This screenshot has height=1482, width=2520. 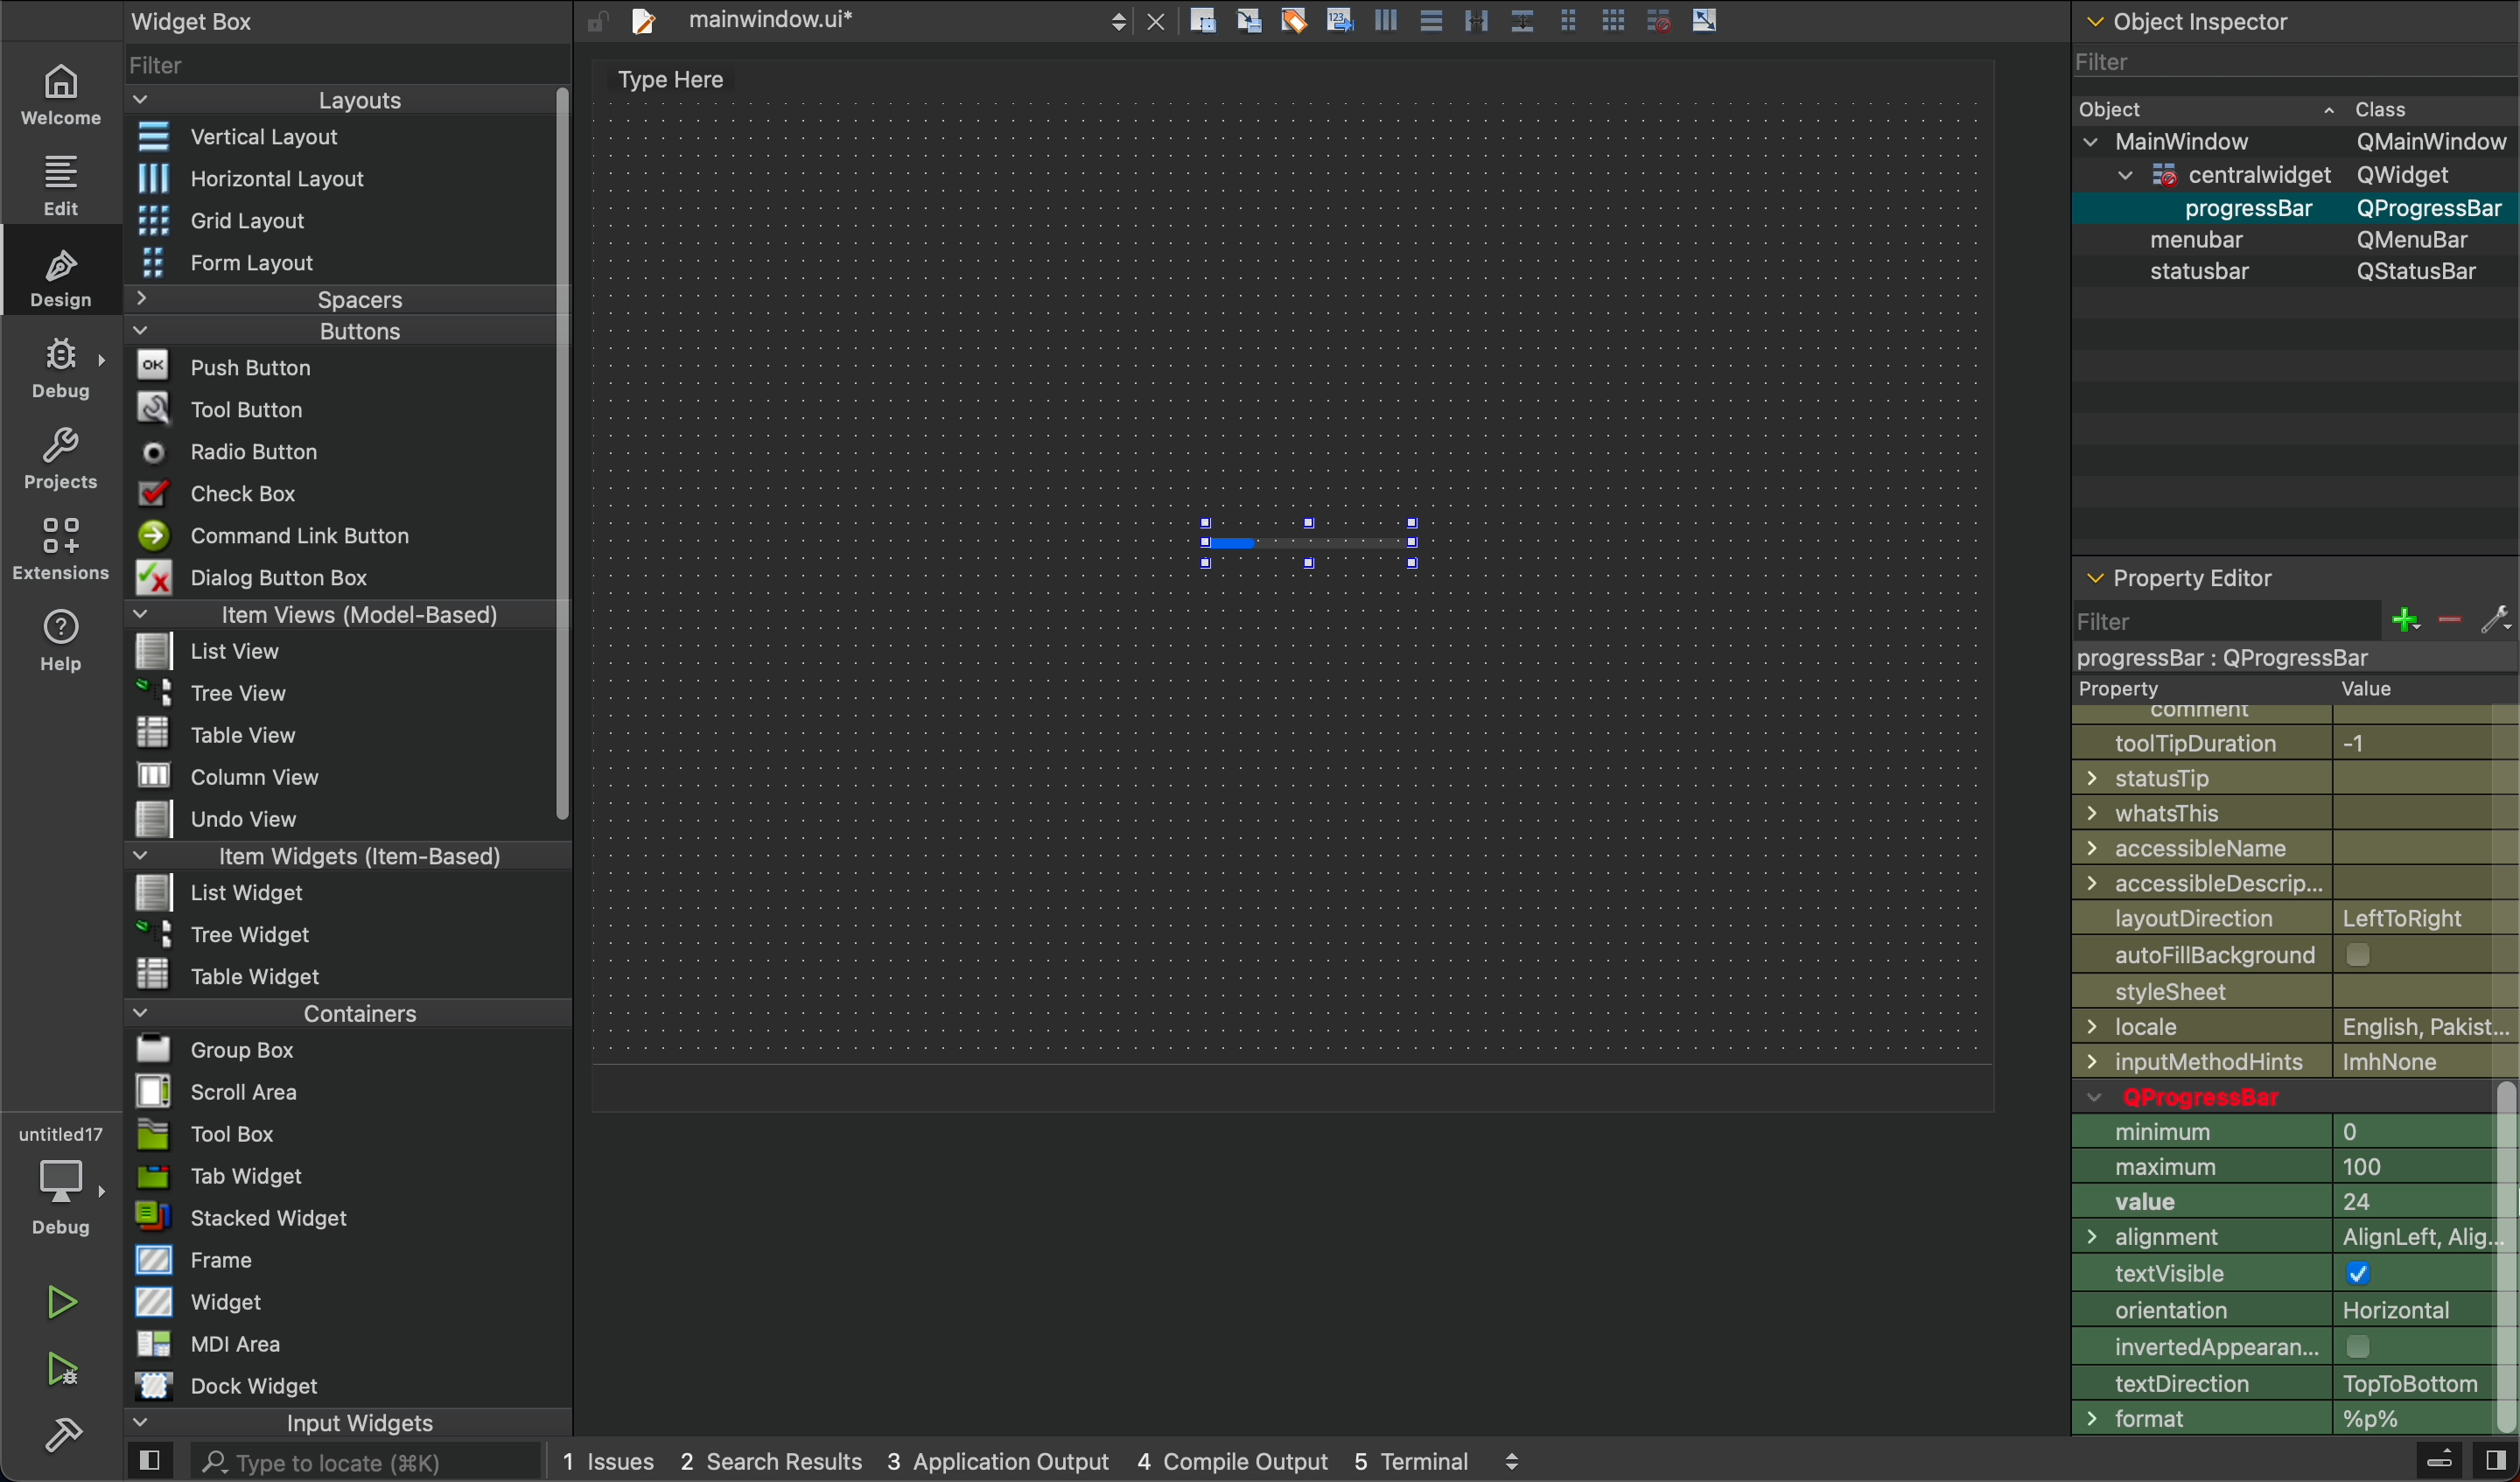 I want to click on whatsthis, so click(x=2297, y=813).